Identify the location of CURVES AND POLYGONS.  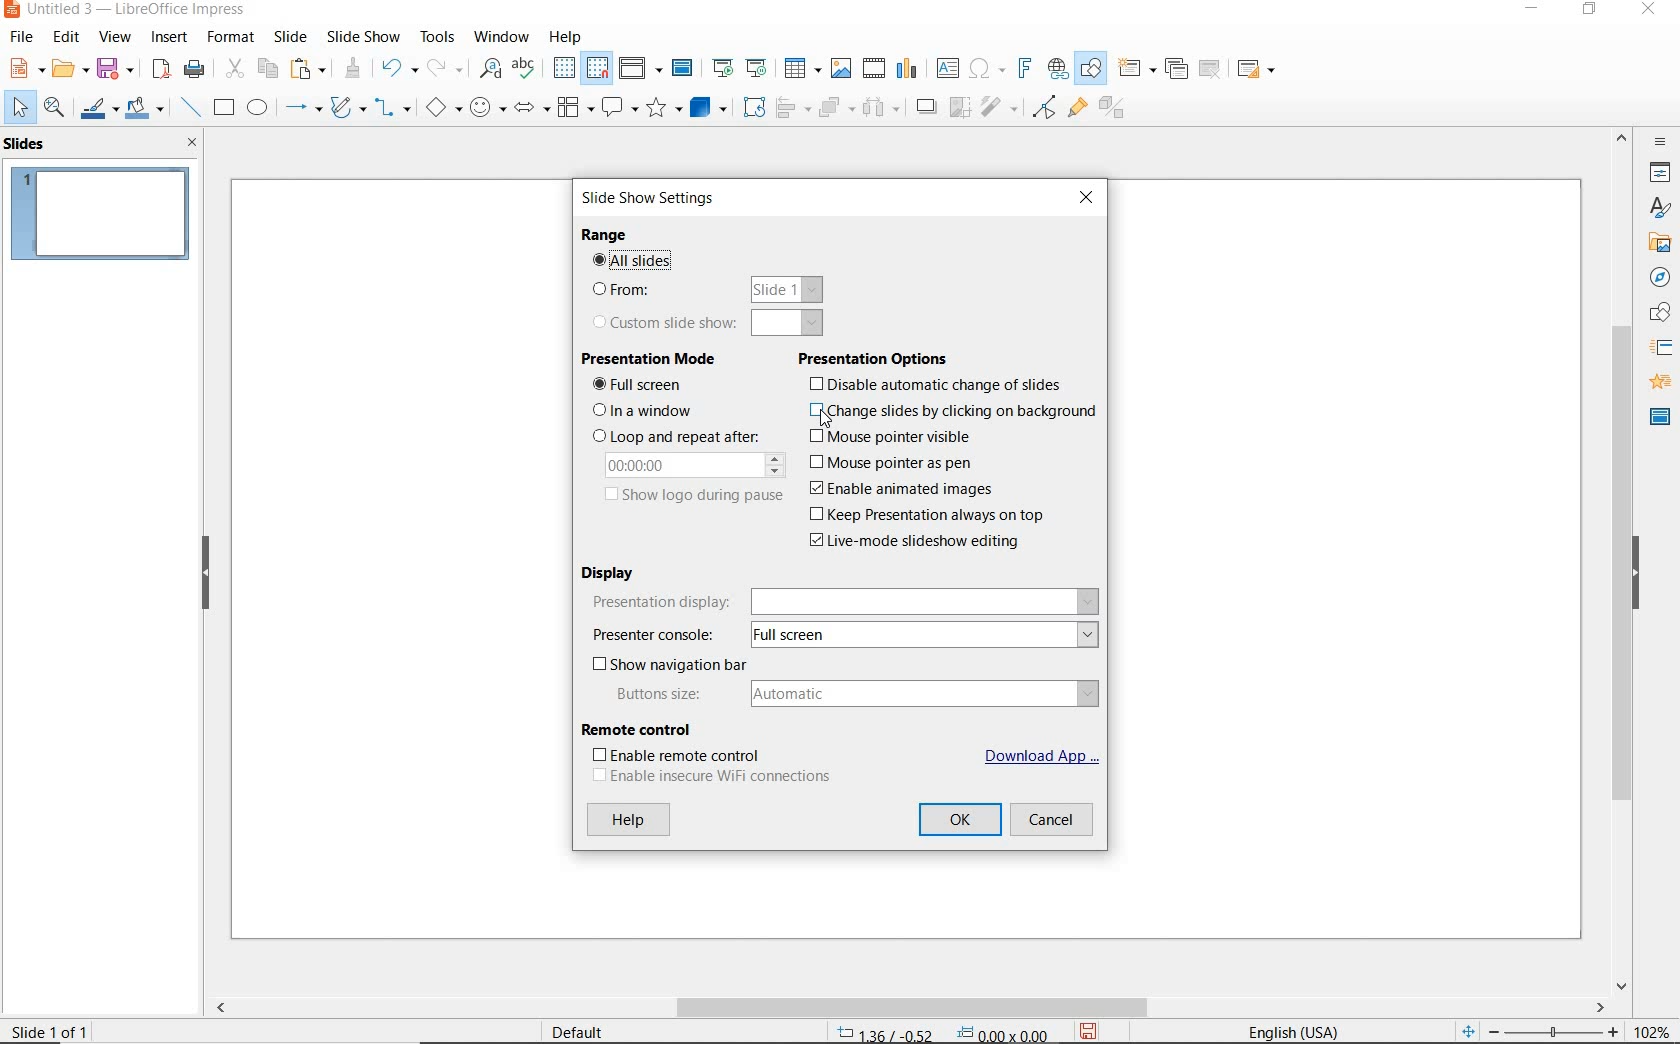
(349, 109).